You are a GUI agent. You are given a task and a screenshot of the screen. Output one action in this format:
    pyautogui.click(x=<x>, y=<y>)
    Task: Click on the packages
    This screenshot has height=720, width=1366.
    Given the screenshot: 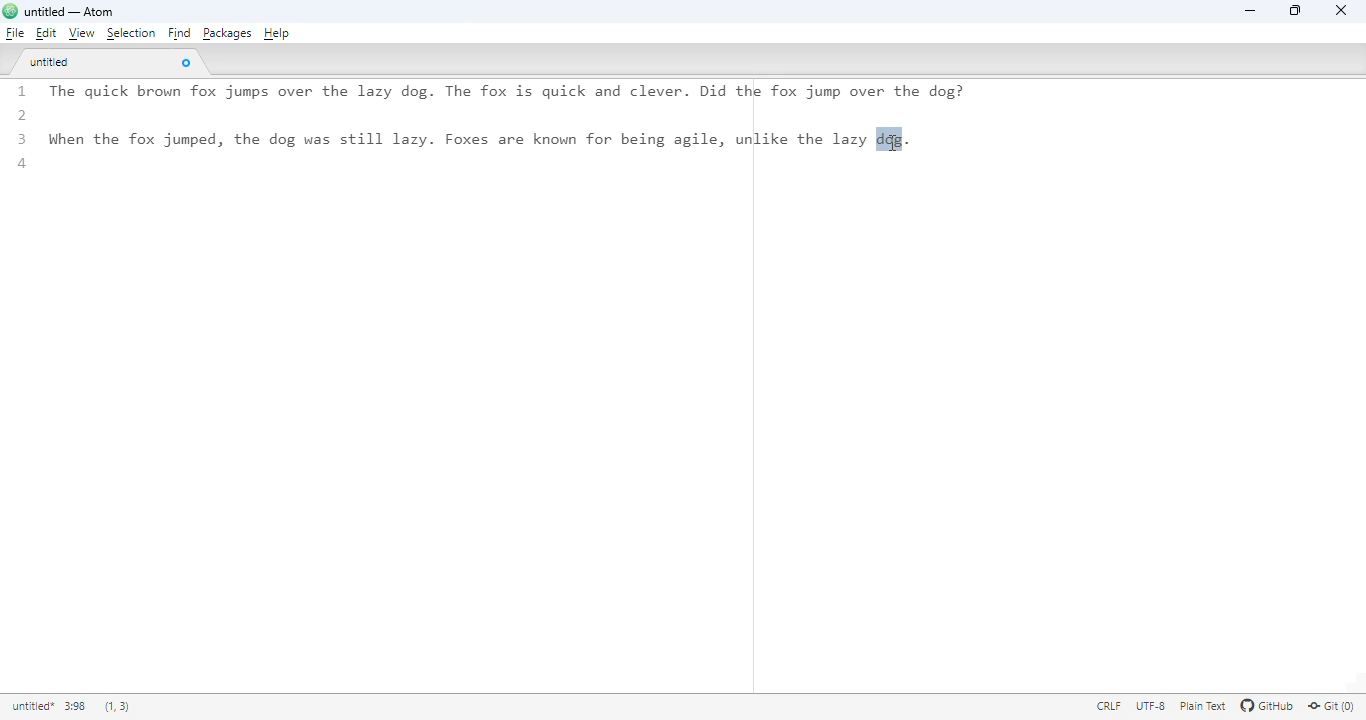 What is the action you would take?
    pyautogui.click(x=227, y=33)
    